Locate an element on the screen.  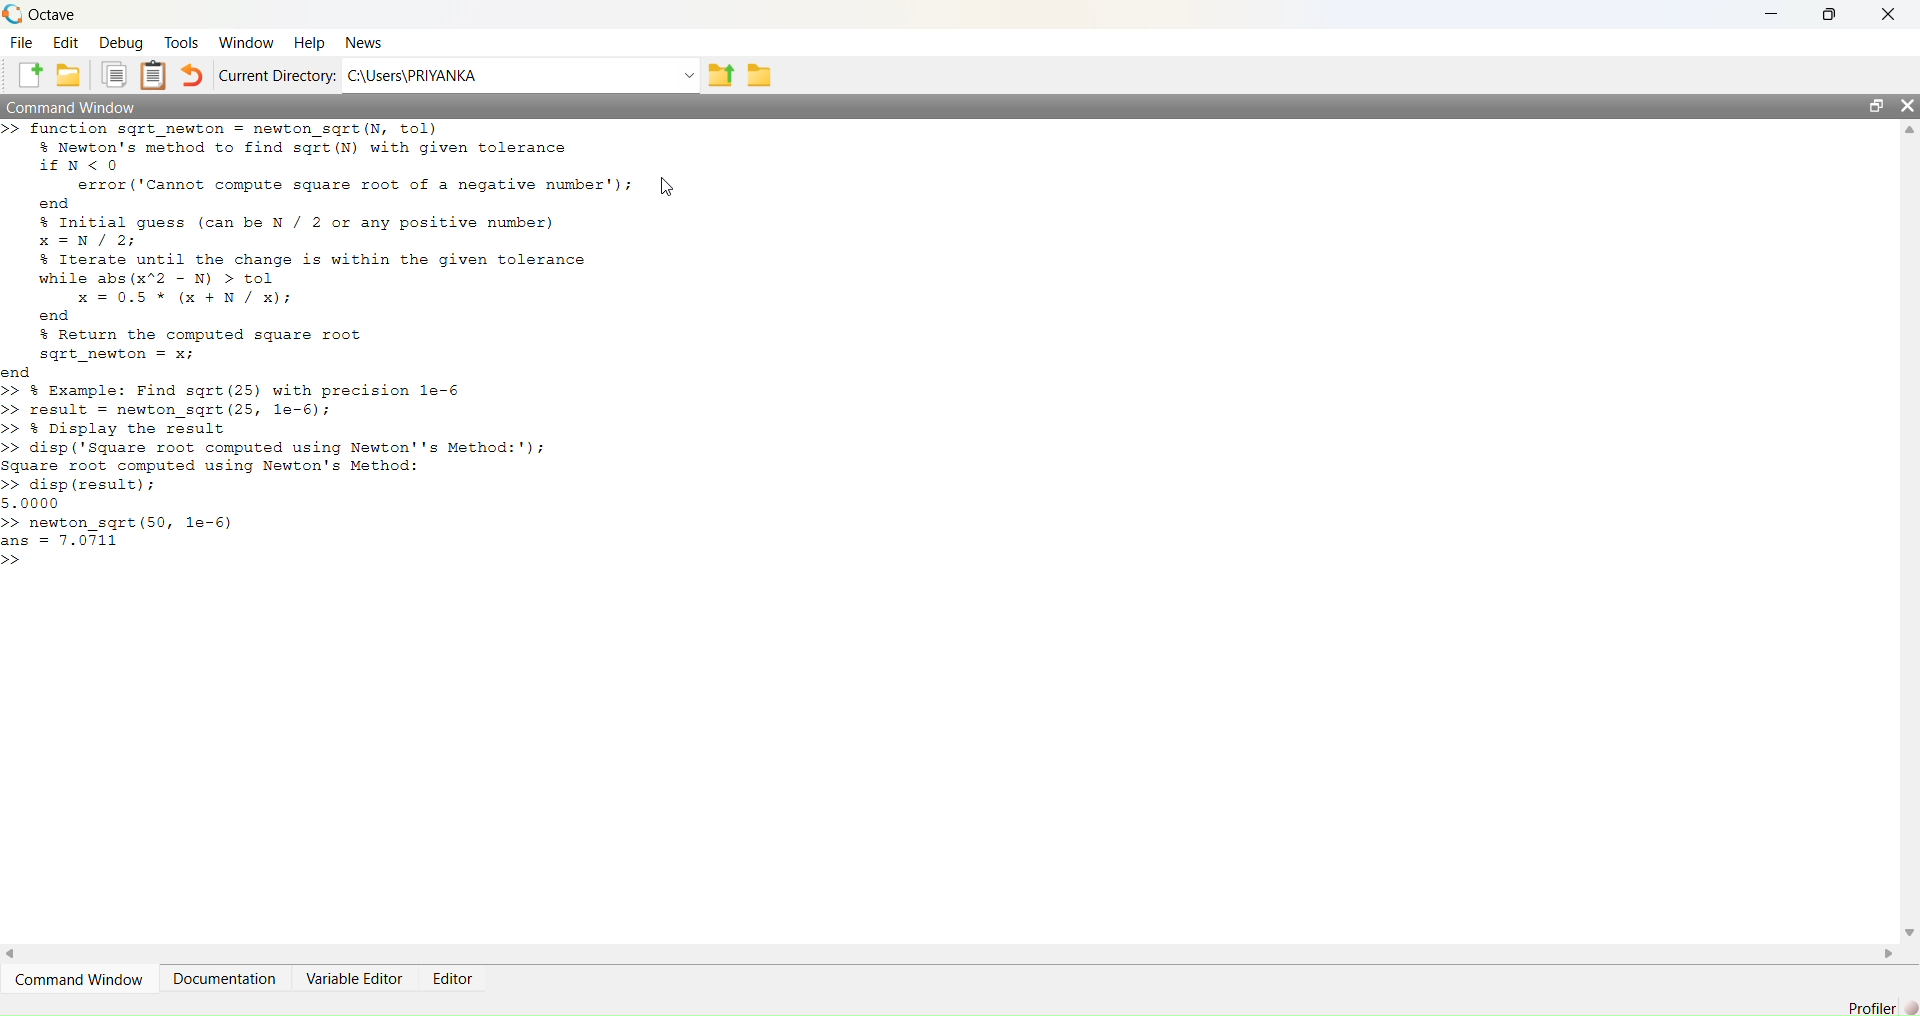
Debug is located at coordinates (124, 44).